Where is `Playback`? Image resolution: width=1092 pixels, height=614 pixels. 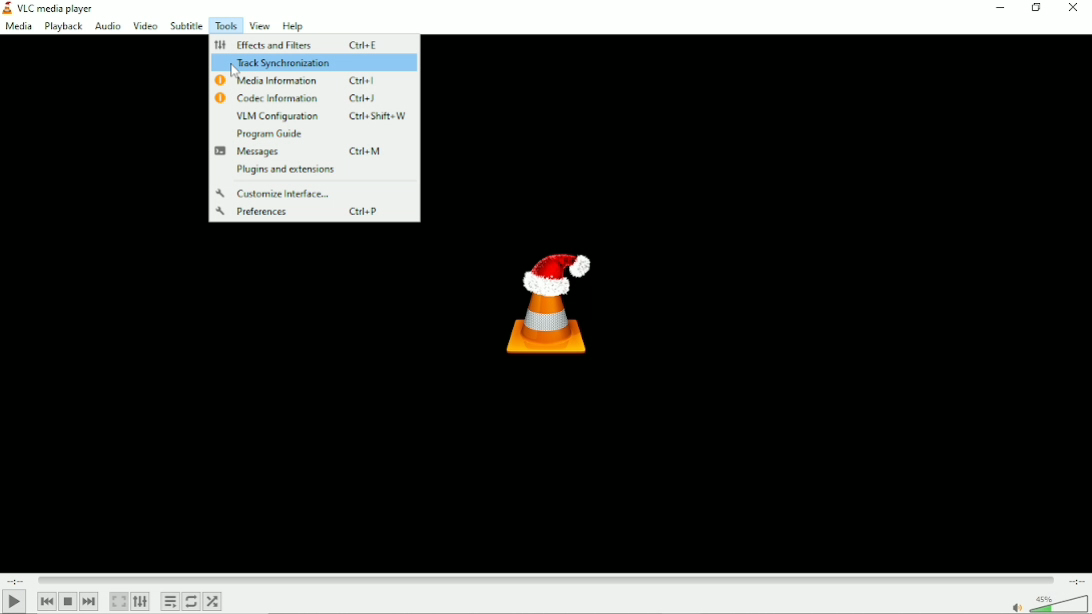 Playback is located at coordinates (63, 27).